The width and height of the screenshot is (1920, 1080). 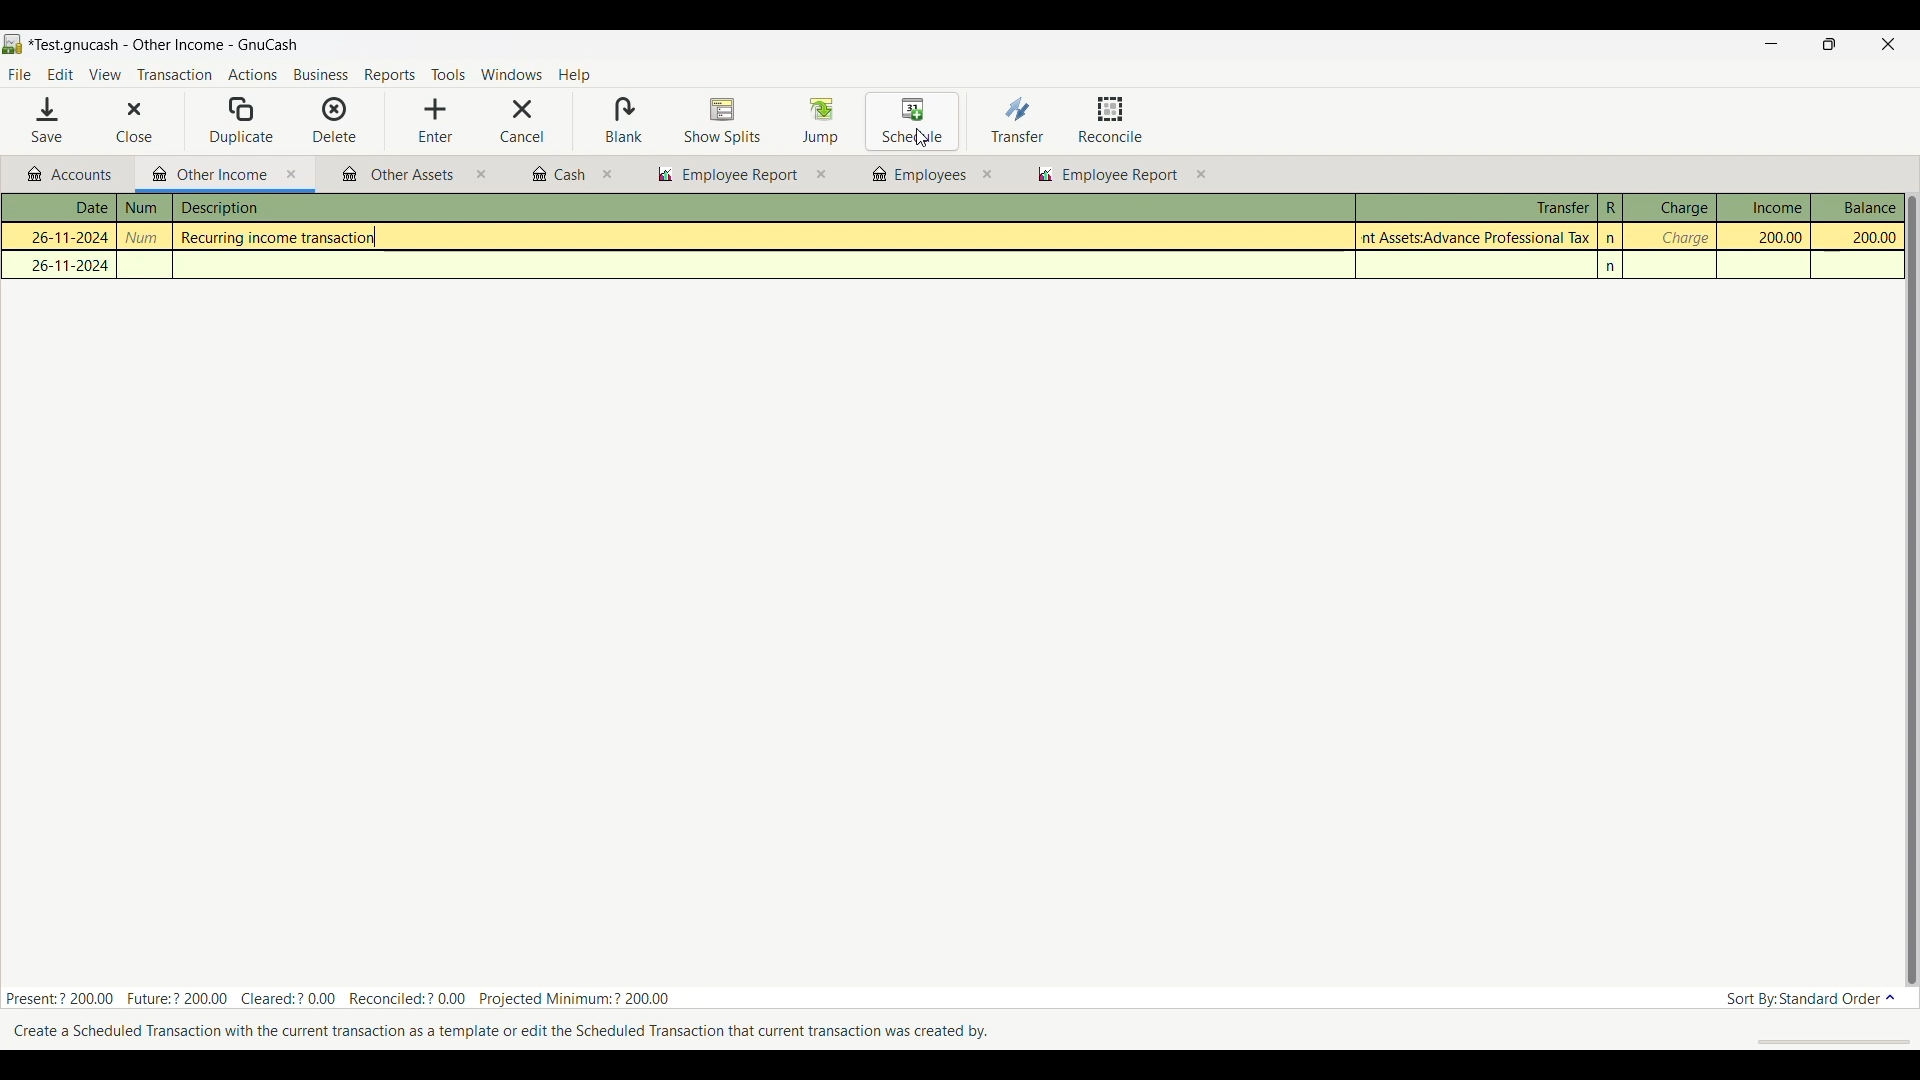 I want to click on Minimize, so click(x=1768, y=45).